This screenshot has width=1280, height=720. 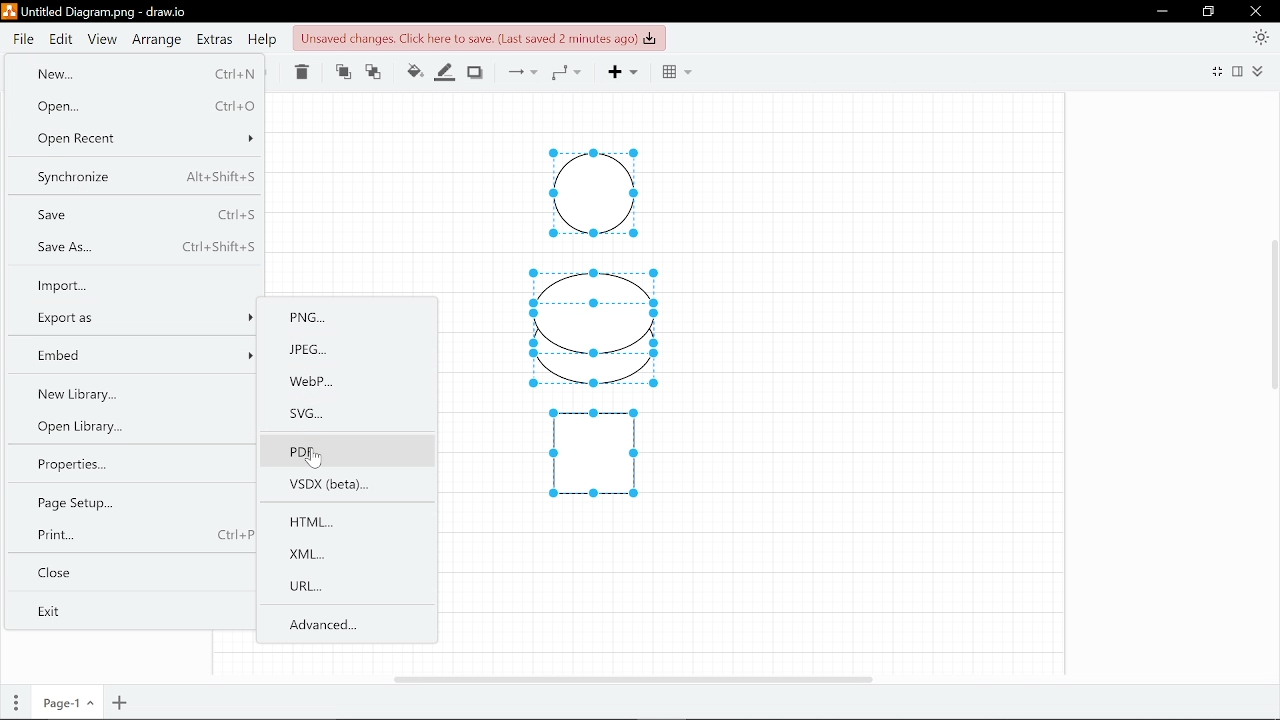 What do you see at coordinates (97, 13) in the screenshot?
I see `Current file - Untitled Diagram.png - draw.io` at bounding box center [97, 13].